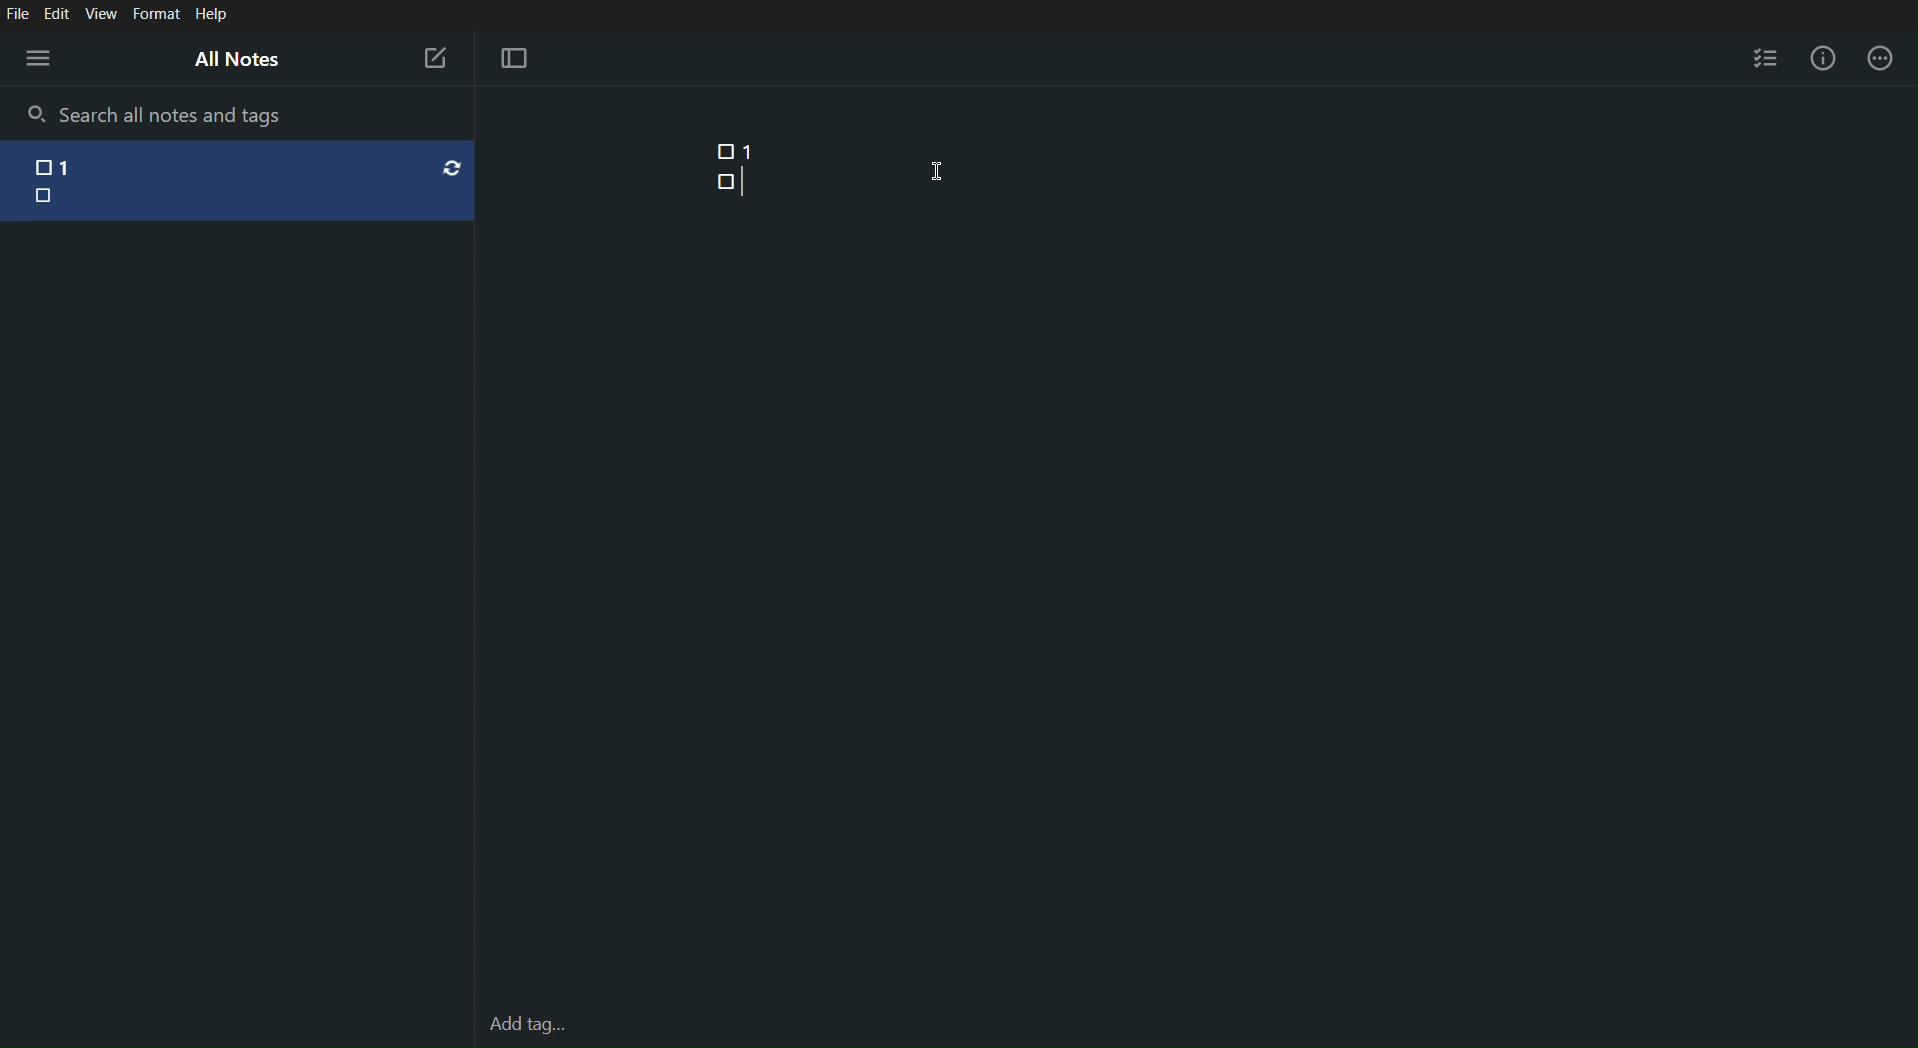  Describe the element at coordinates (41, 162) in the screenshot. I see `checkbox` at that location.